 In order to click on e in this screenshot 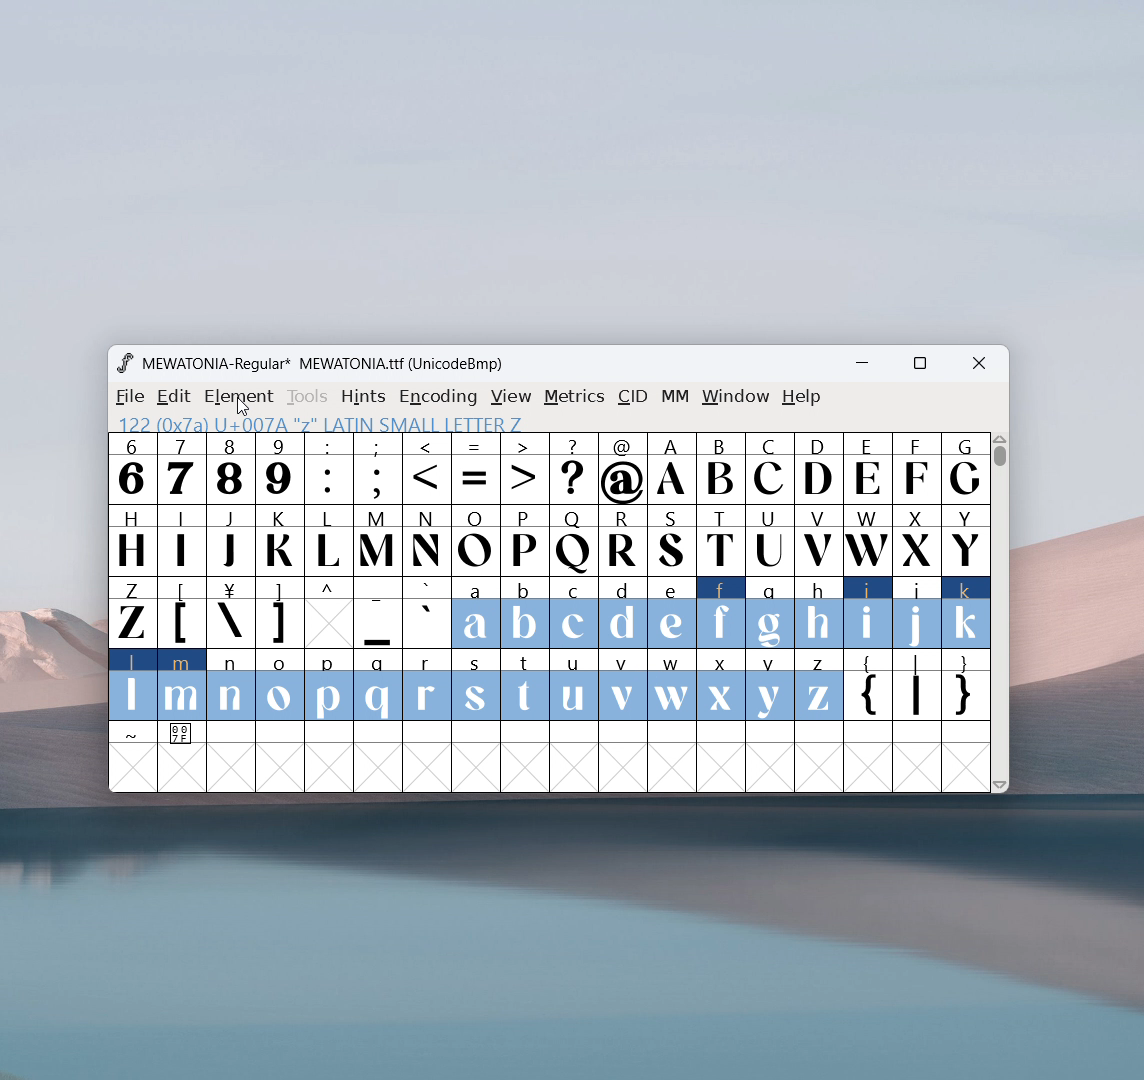, I will do `click(672, 614)`.